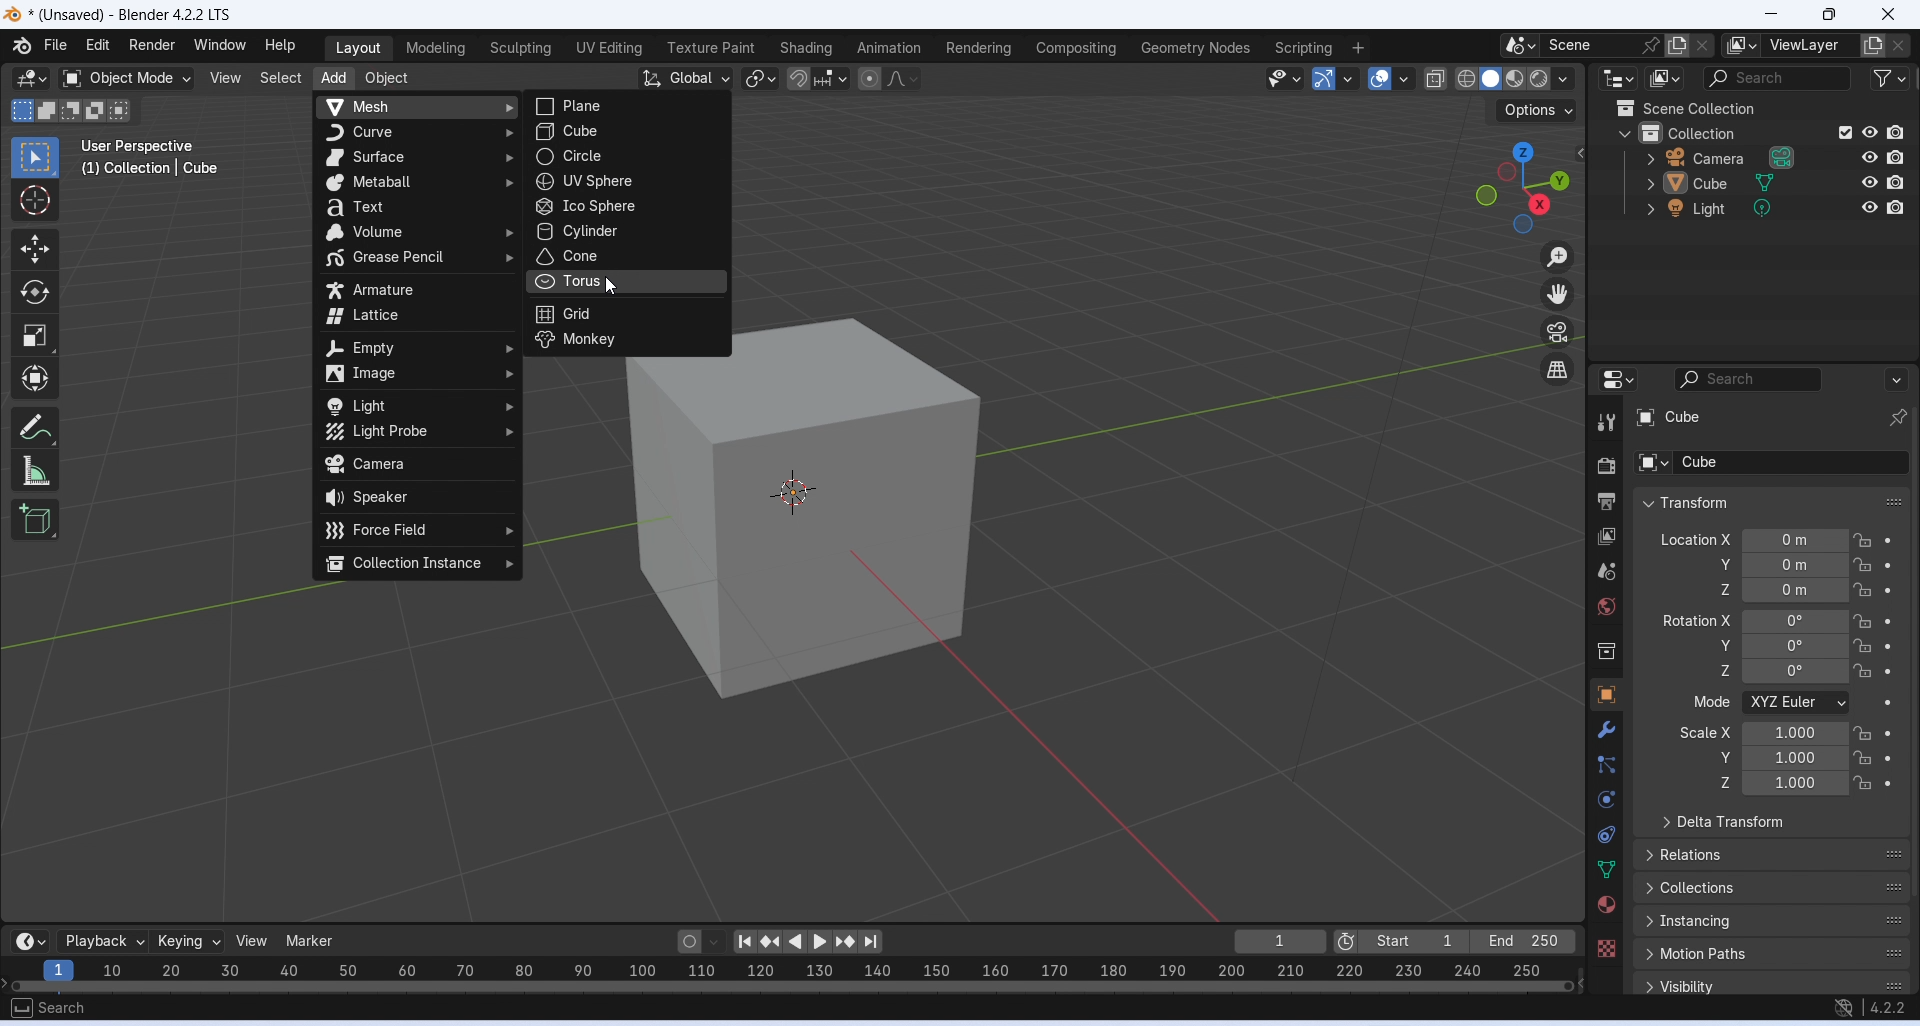 The height and width of the screenshot is (1026, 1920). I want to click on force field, so click(419, 529).